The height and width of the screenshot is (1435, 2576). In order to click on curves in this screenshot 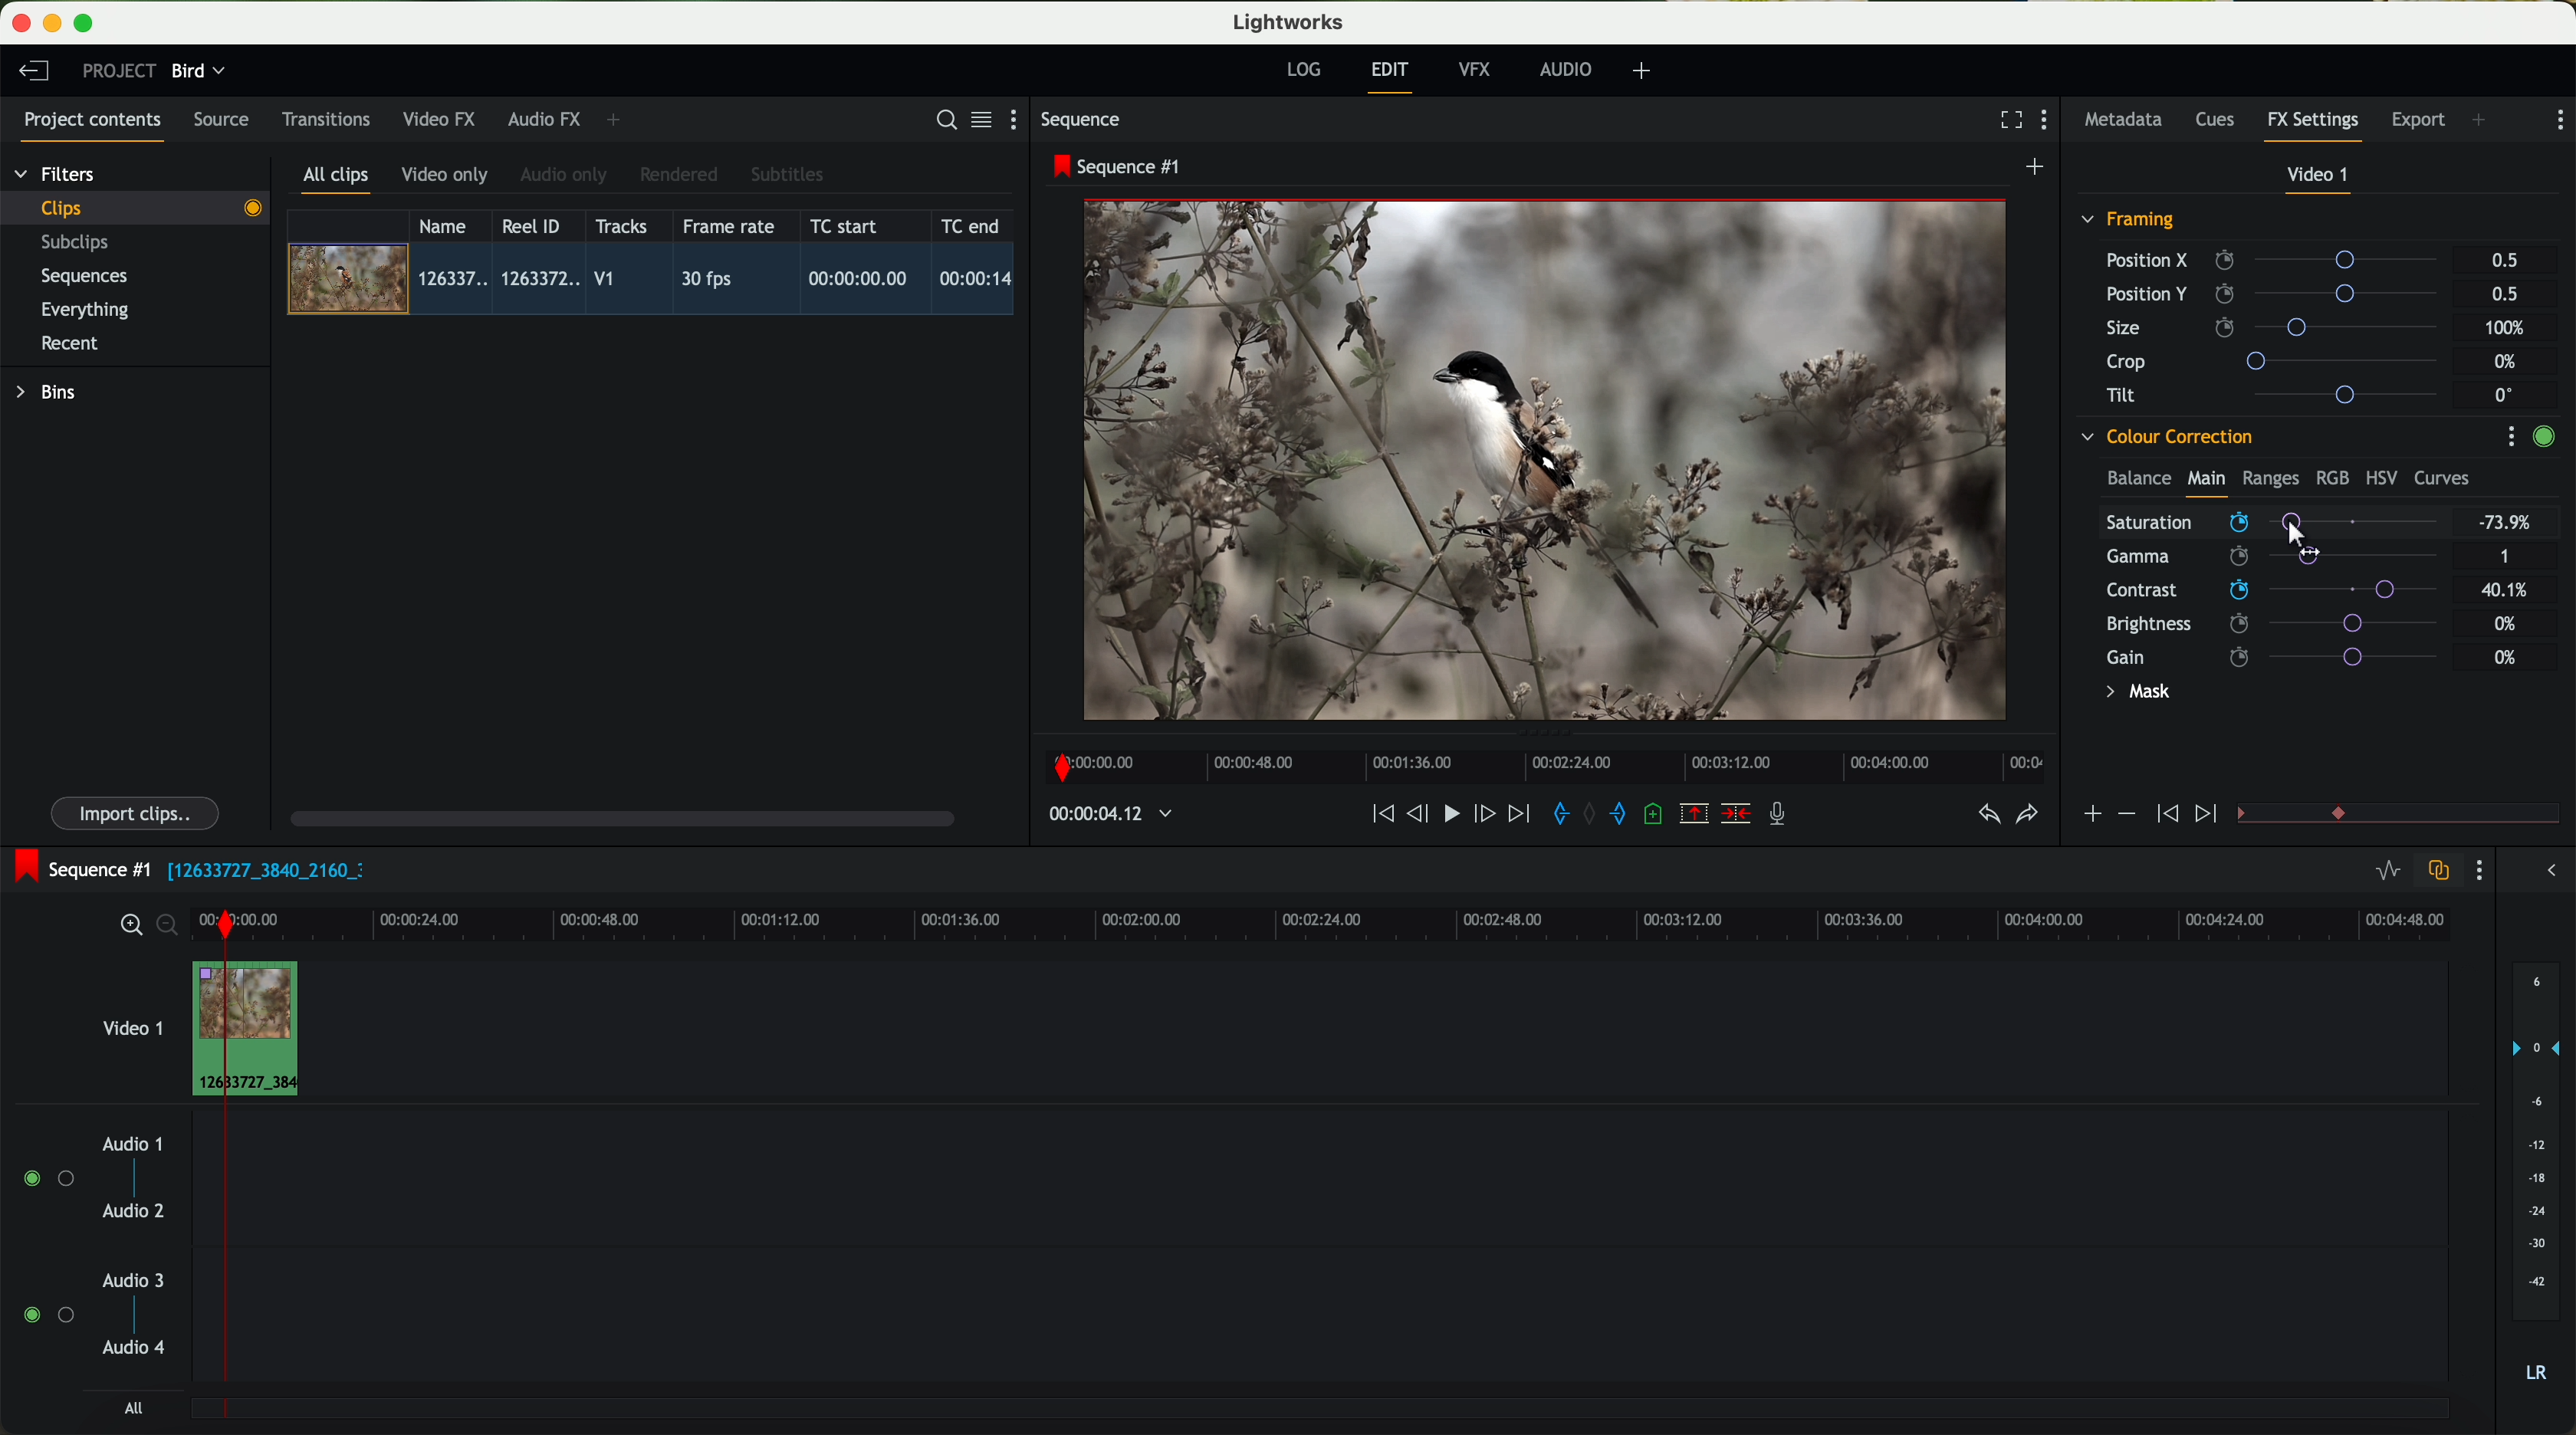, I will do `click(2442, 479)`.